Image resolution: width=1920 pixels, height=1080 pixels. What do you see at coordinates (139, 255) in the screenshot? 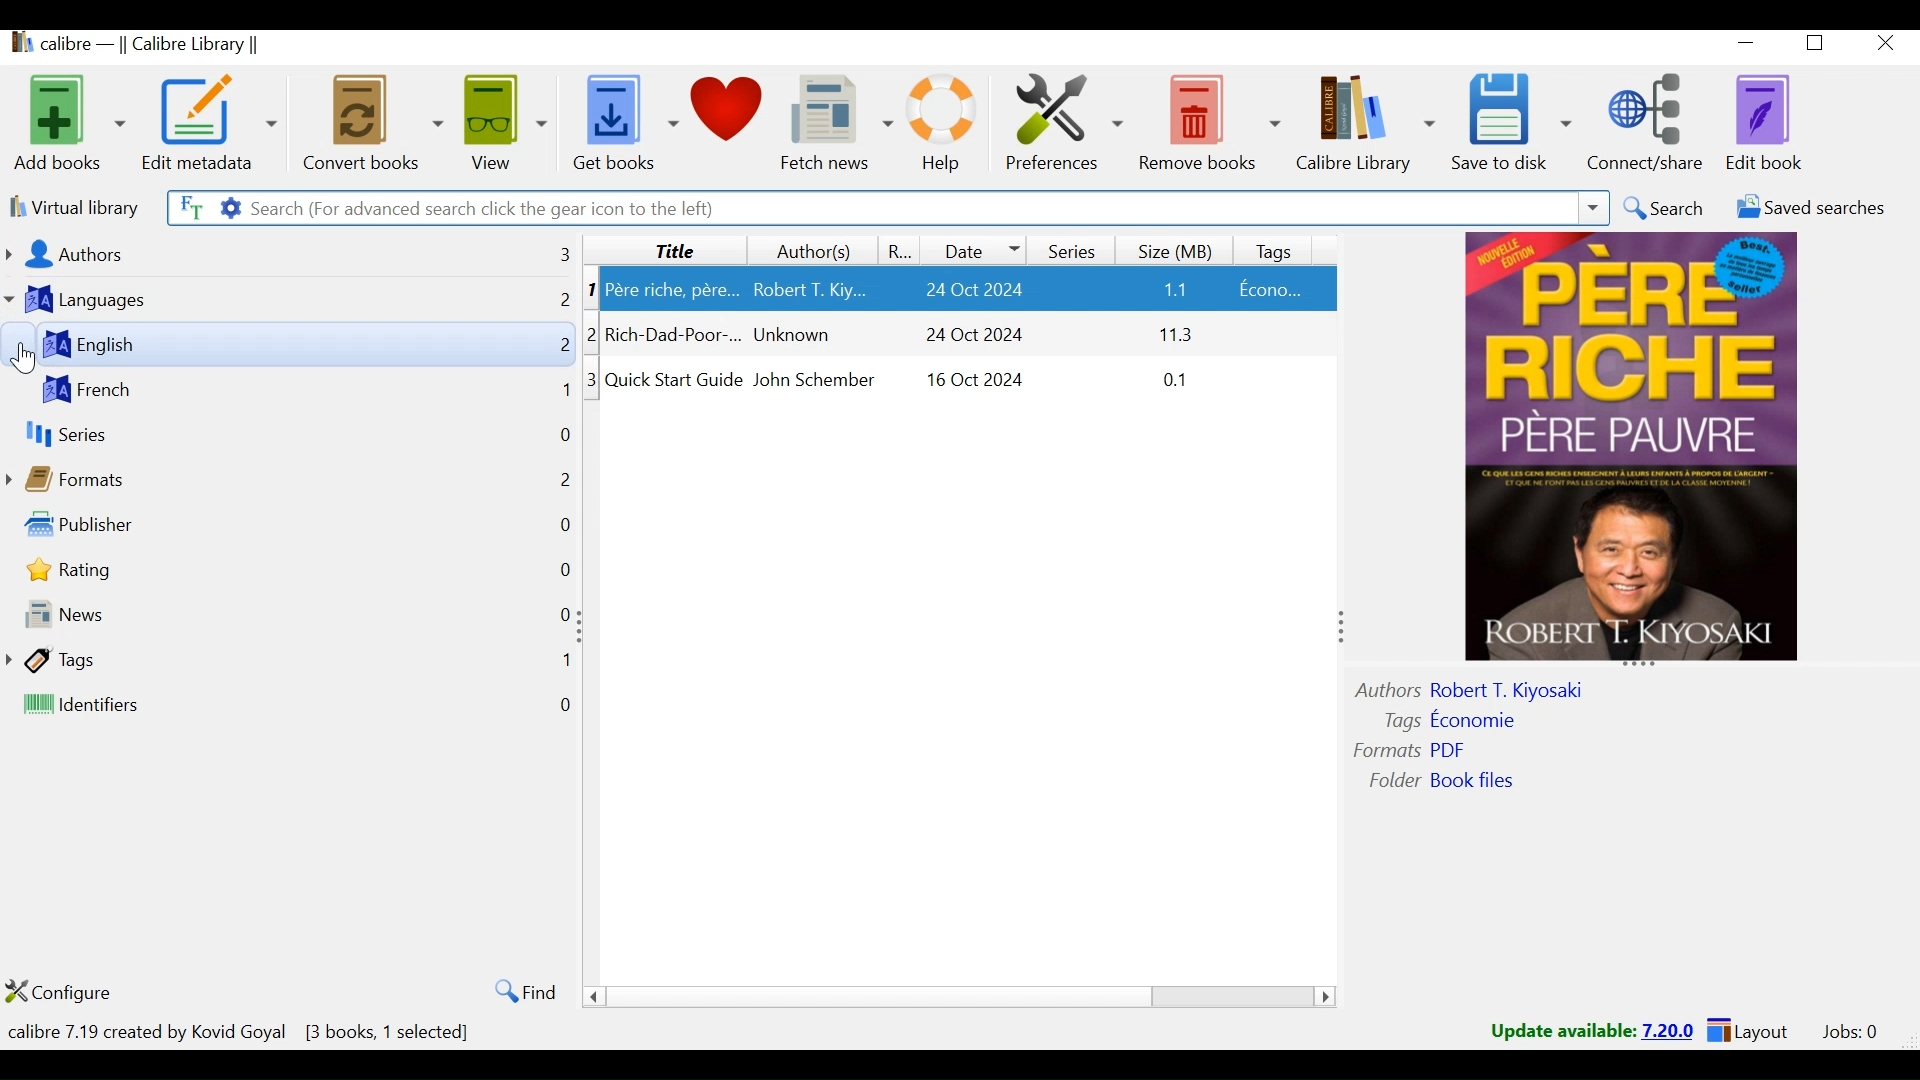
I see `Authors` at bounding box center [139, 255].